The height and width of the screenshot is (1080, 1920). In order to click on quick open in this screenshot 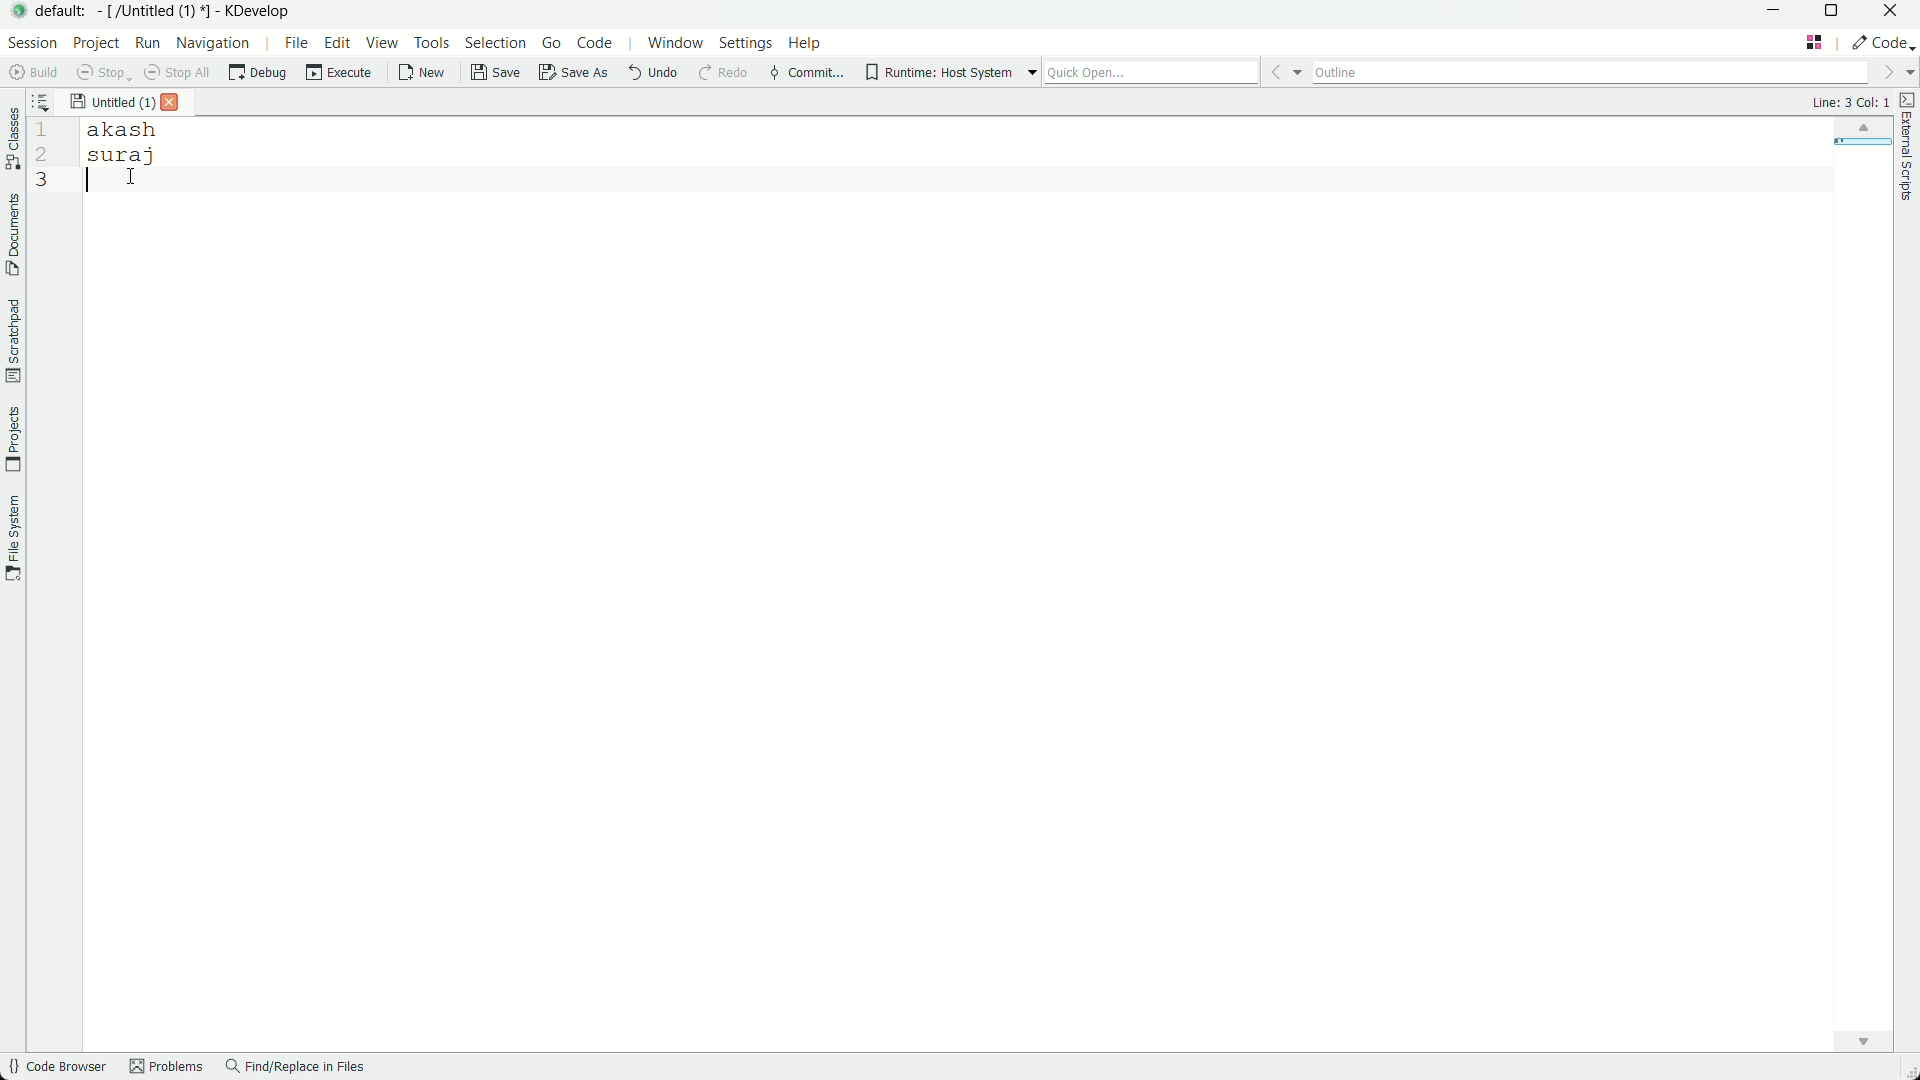, I will do `click(1174, 71)`.